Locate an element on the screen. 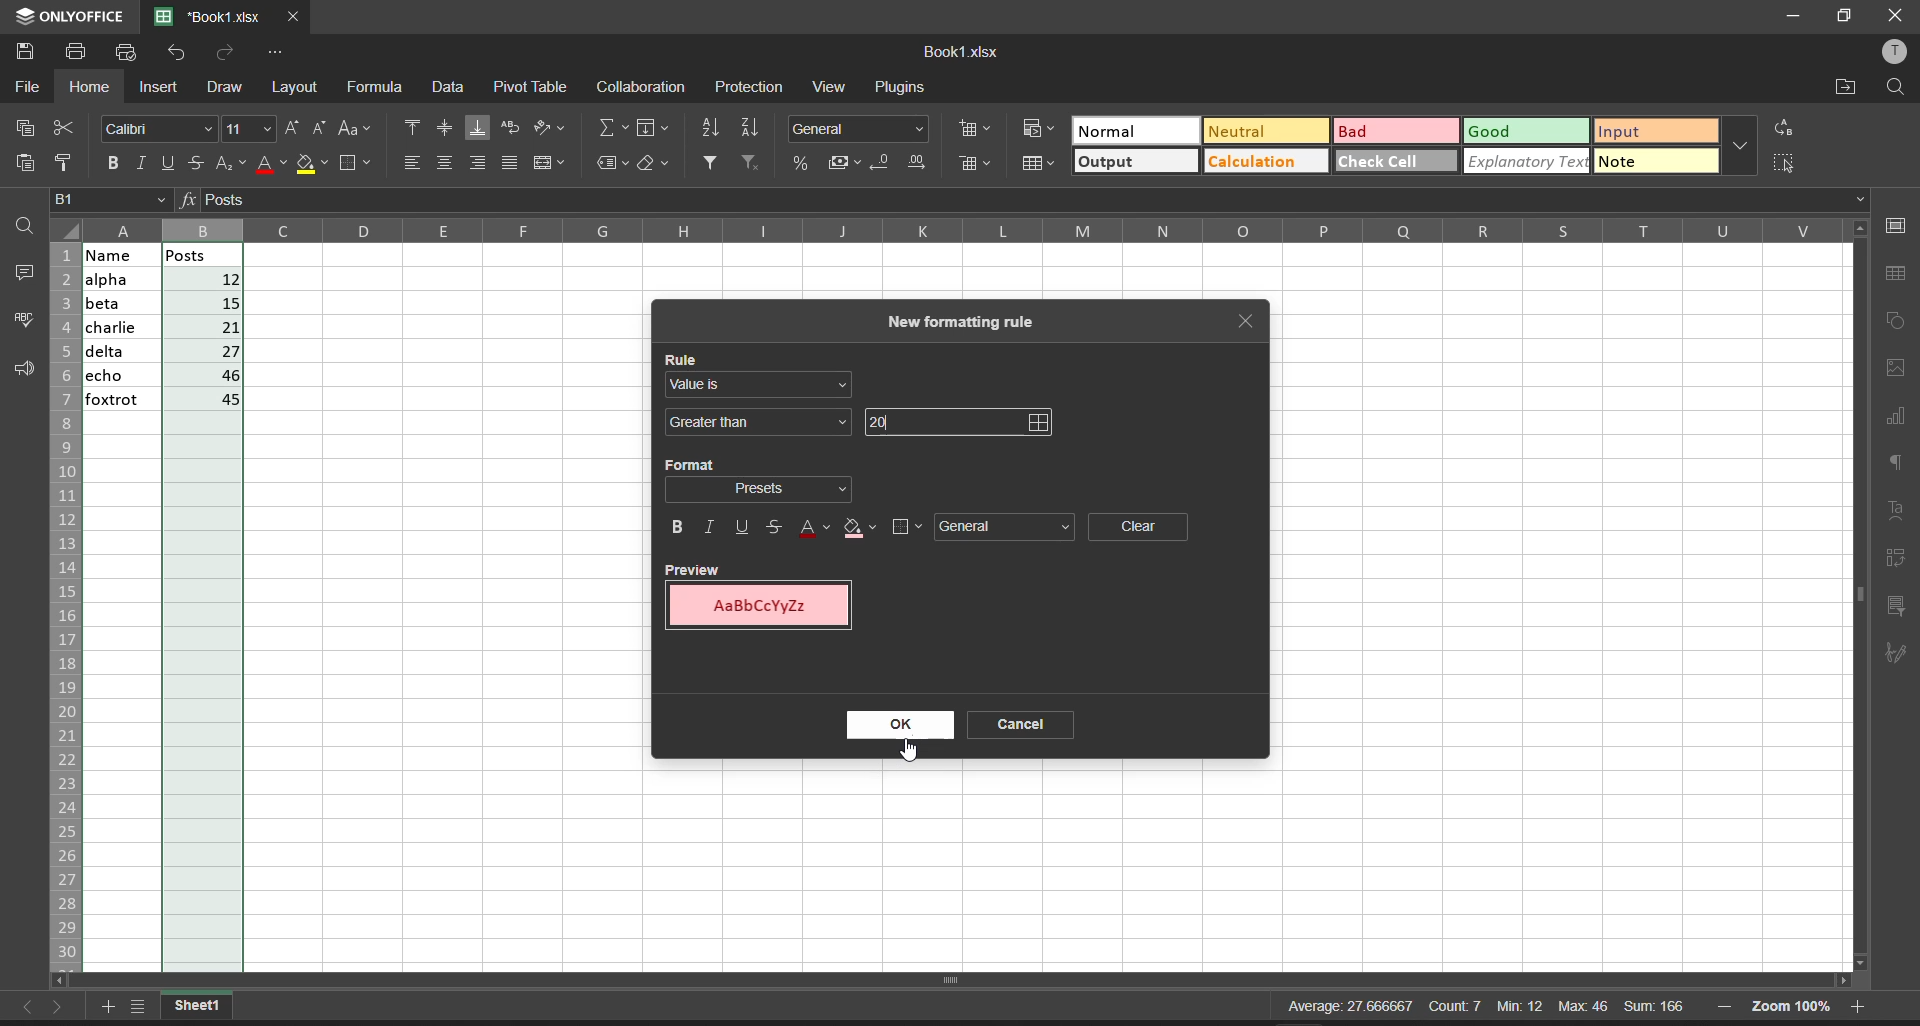 Image resolution: width=1920 pixels, height=1026 pixels. underline is located at coordinates (167, 165).